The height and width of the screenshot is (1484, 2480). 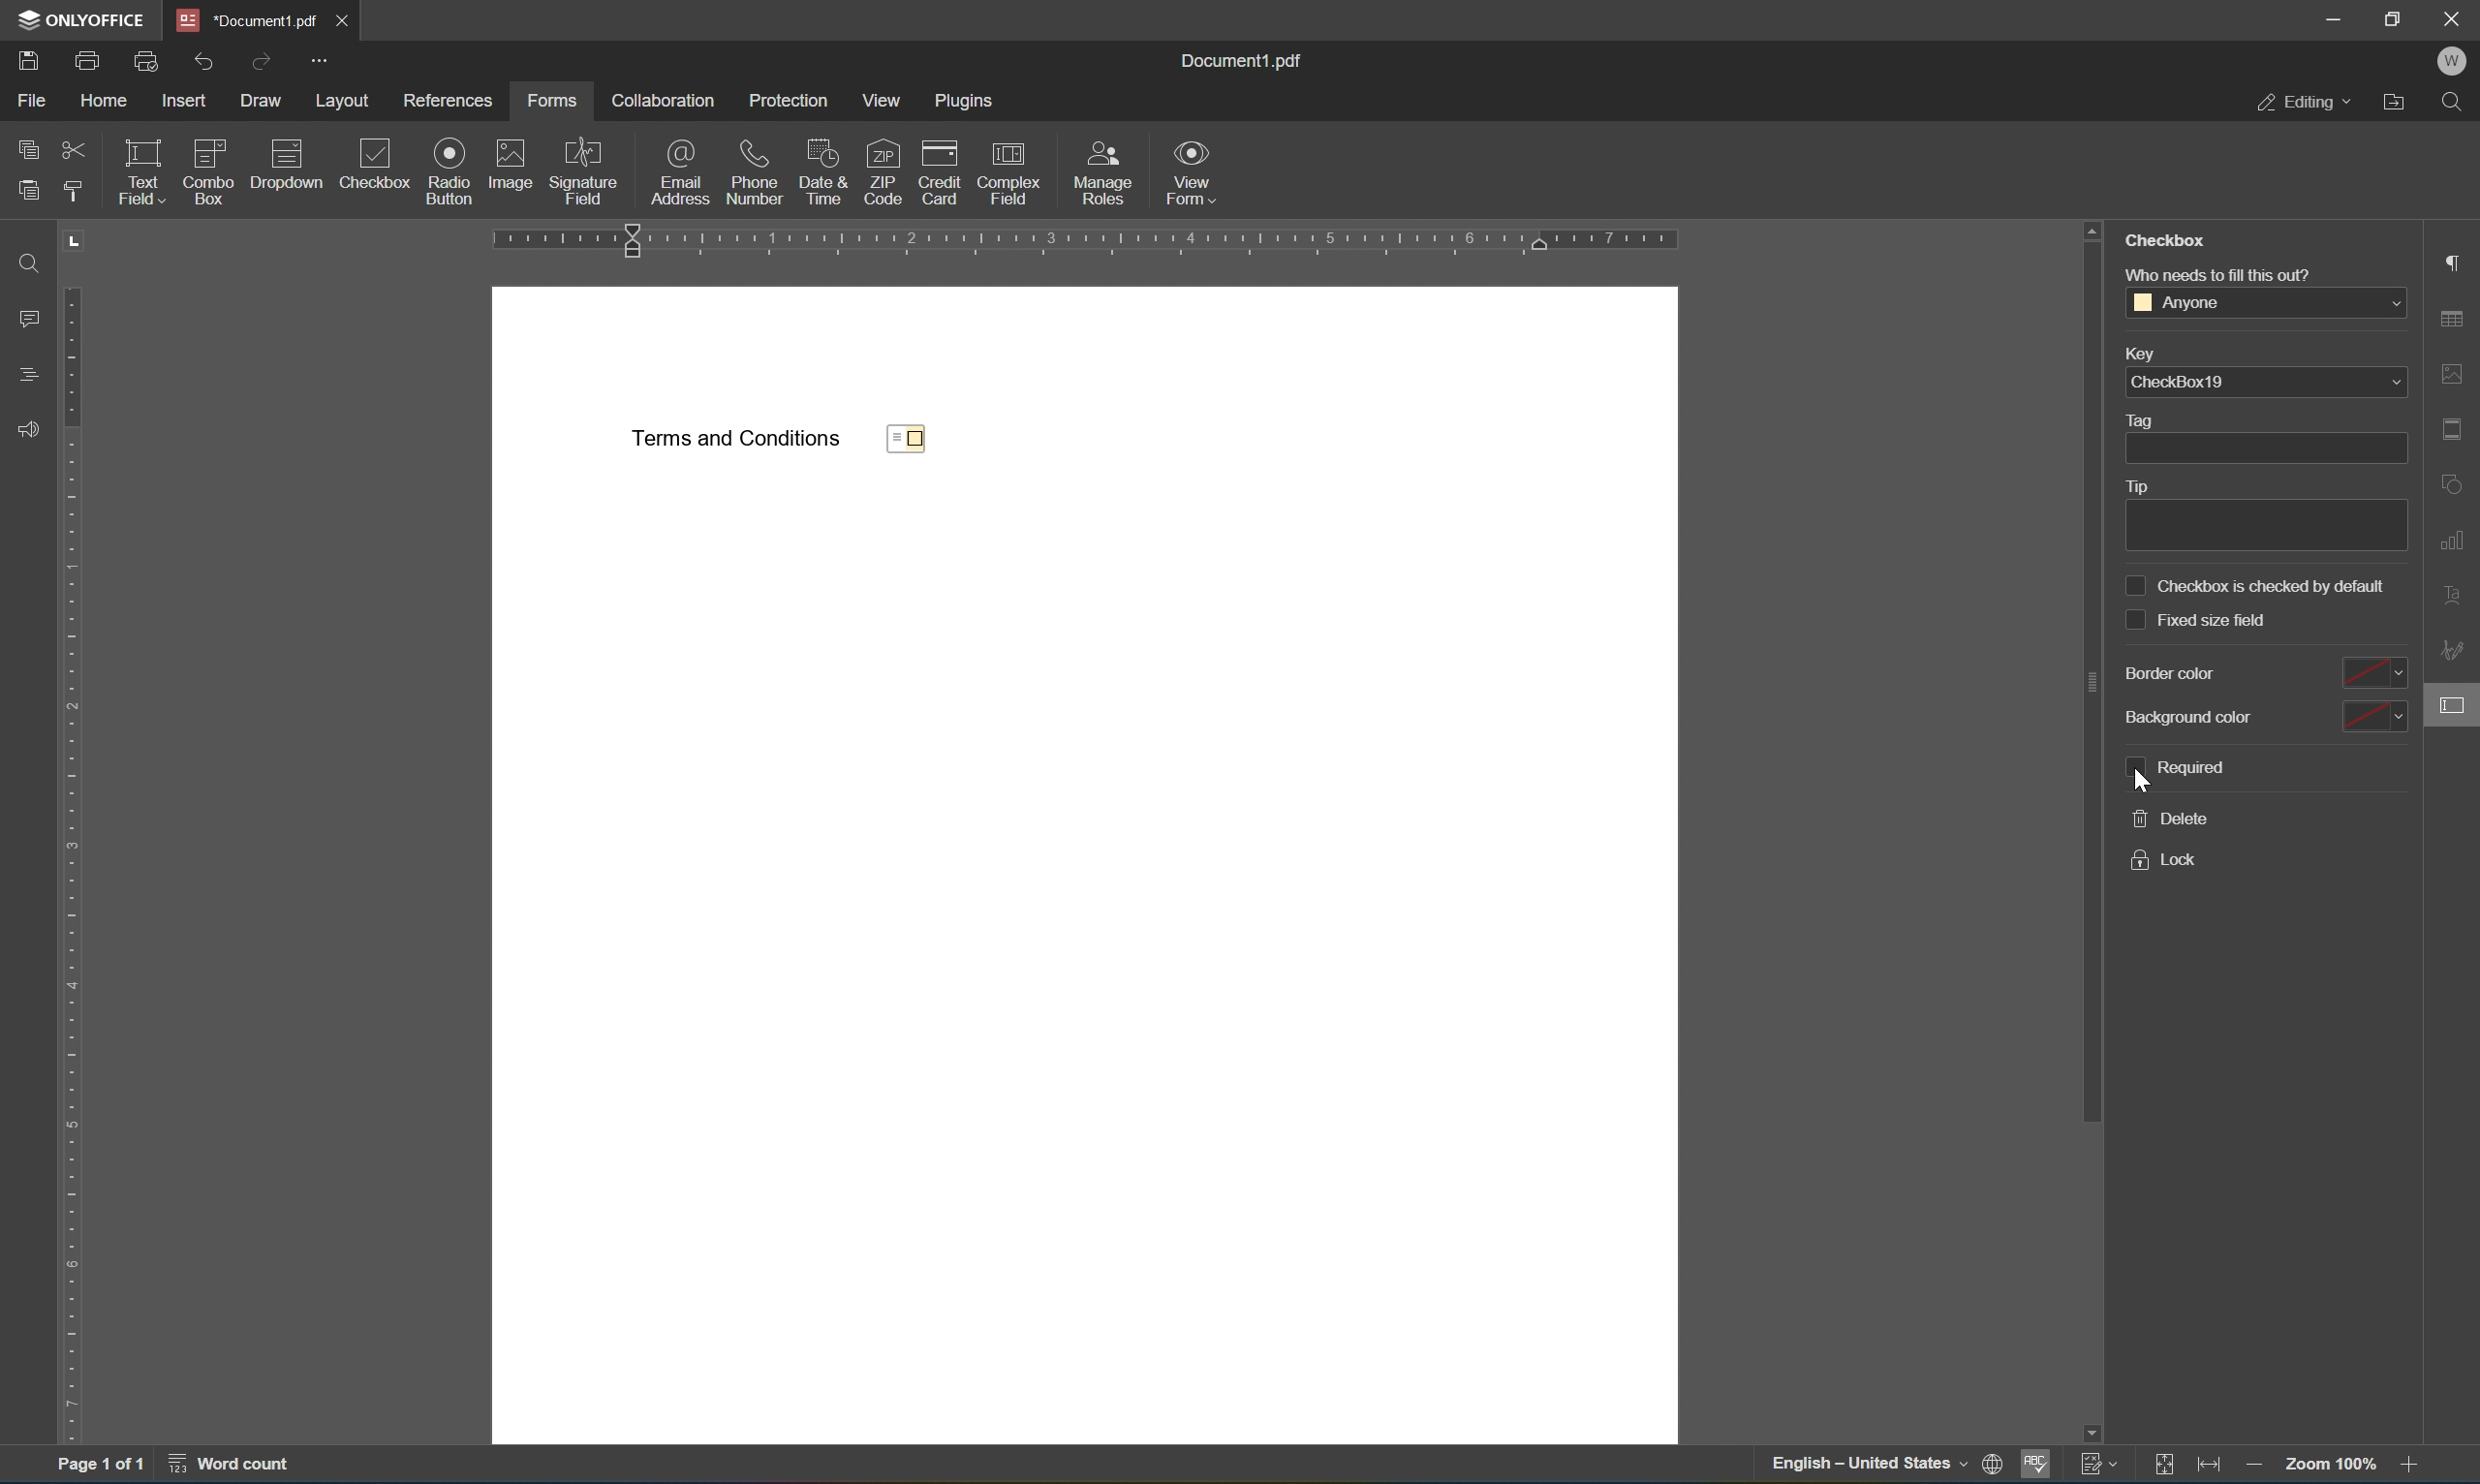 I want to click on border color, so click(x=2260, y=674).